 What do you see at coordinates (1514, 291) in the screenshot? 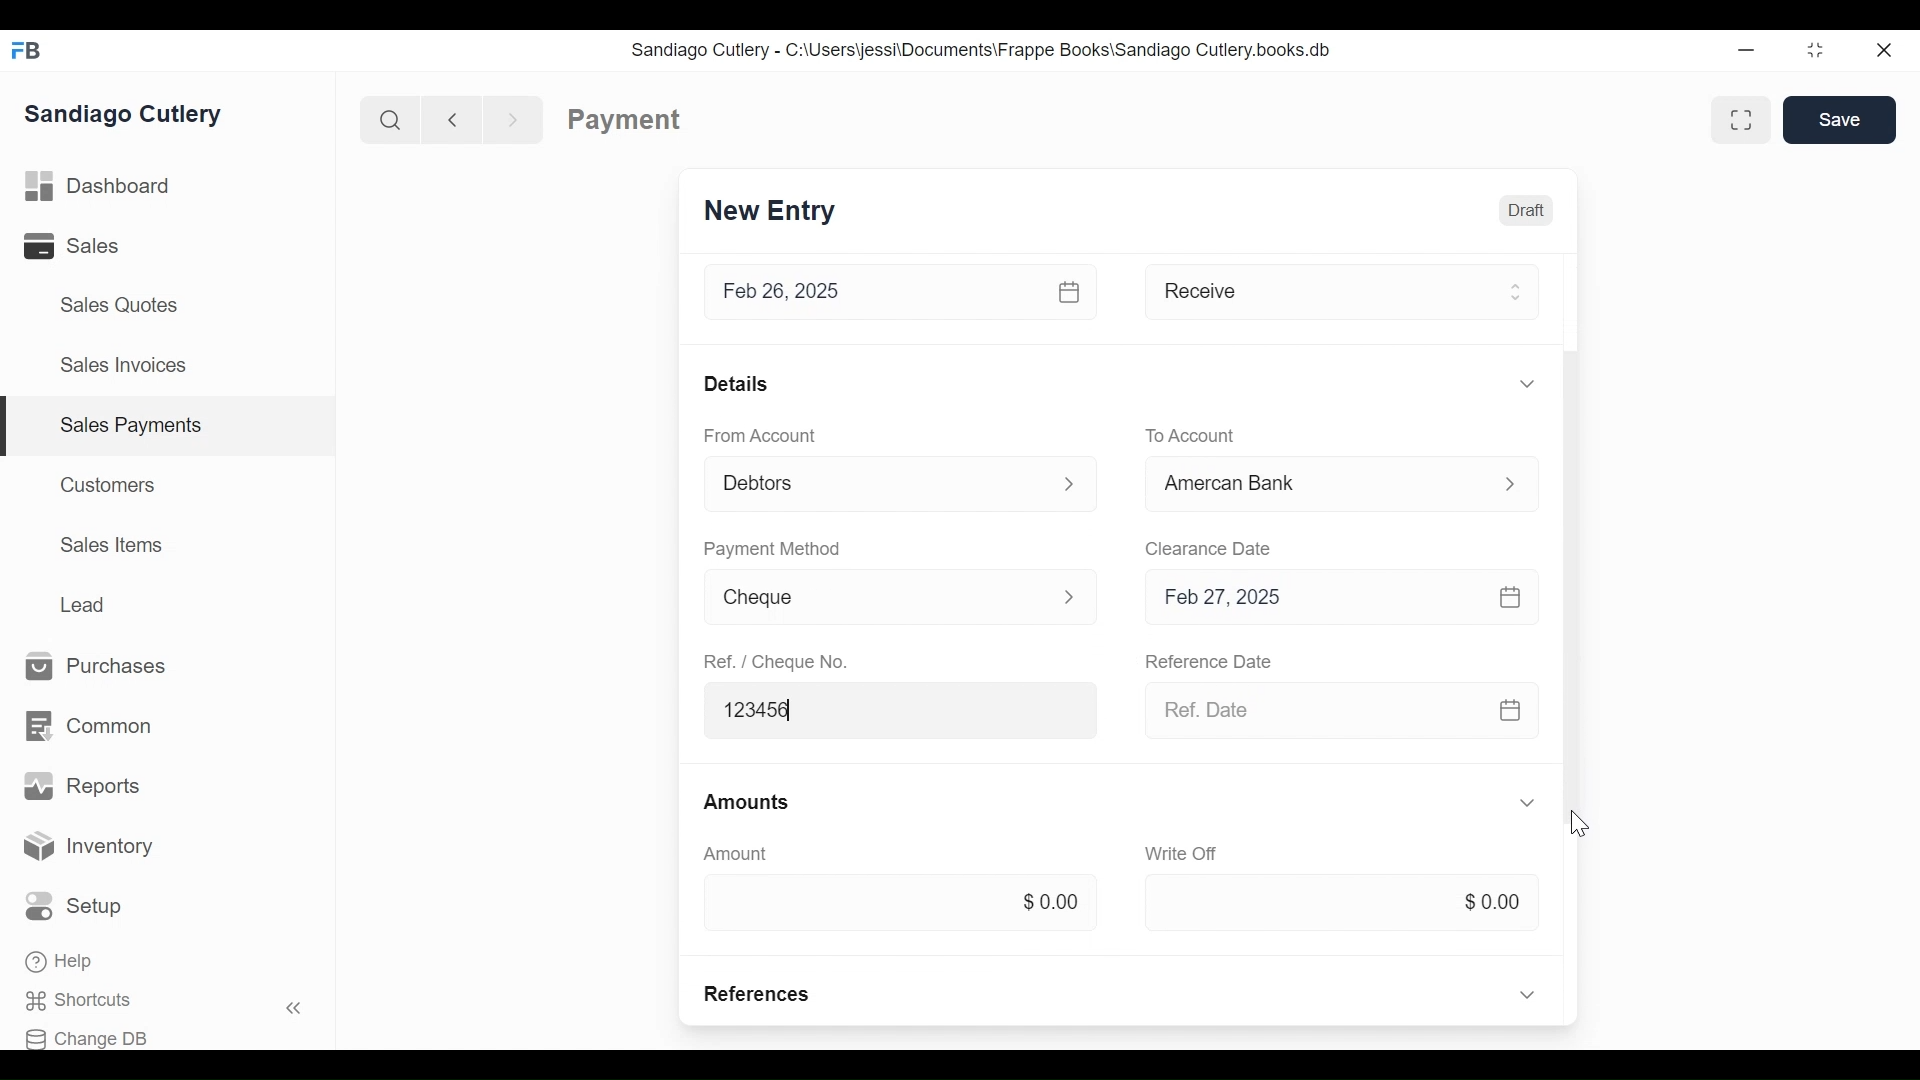
I see `Expand` at bounding box center [1514, 291].